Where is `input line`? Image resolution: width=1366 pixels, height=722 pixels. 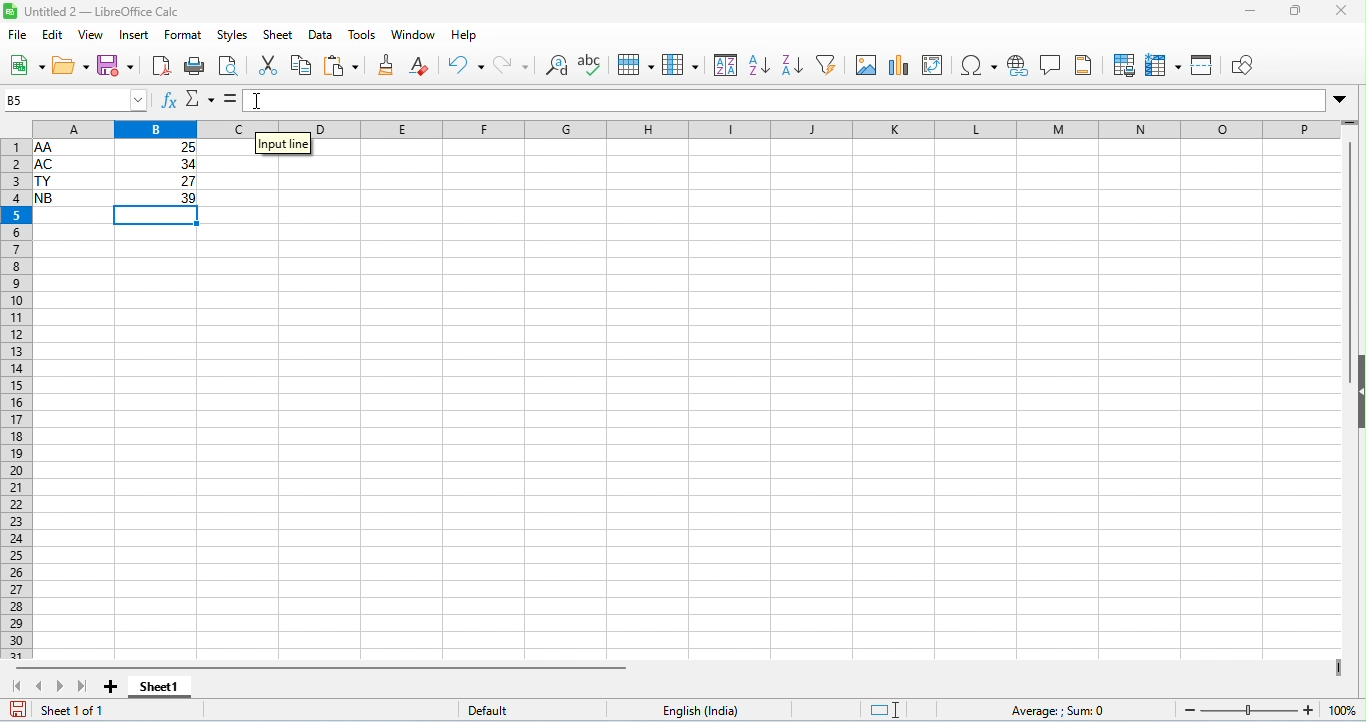 input line is located at coordinates (283, 154).